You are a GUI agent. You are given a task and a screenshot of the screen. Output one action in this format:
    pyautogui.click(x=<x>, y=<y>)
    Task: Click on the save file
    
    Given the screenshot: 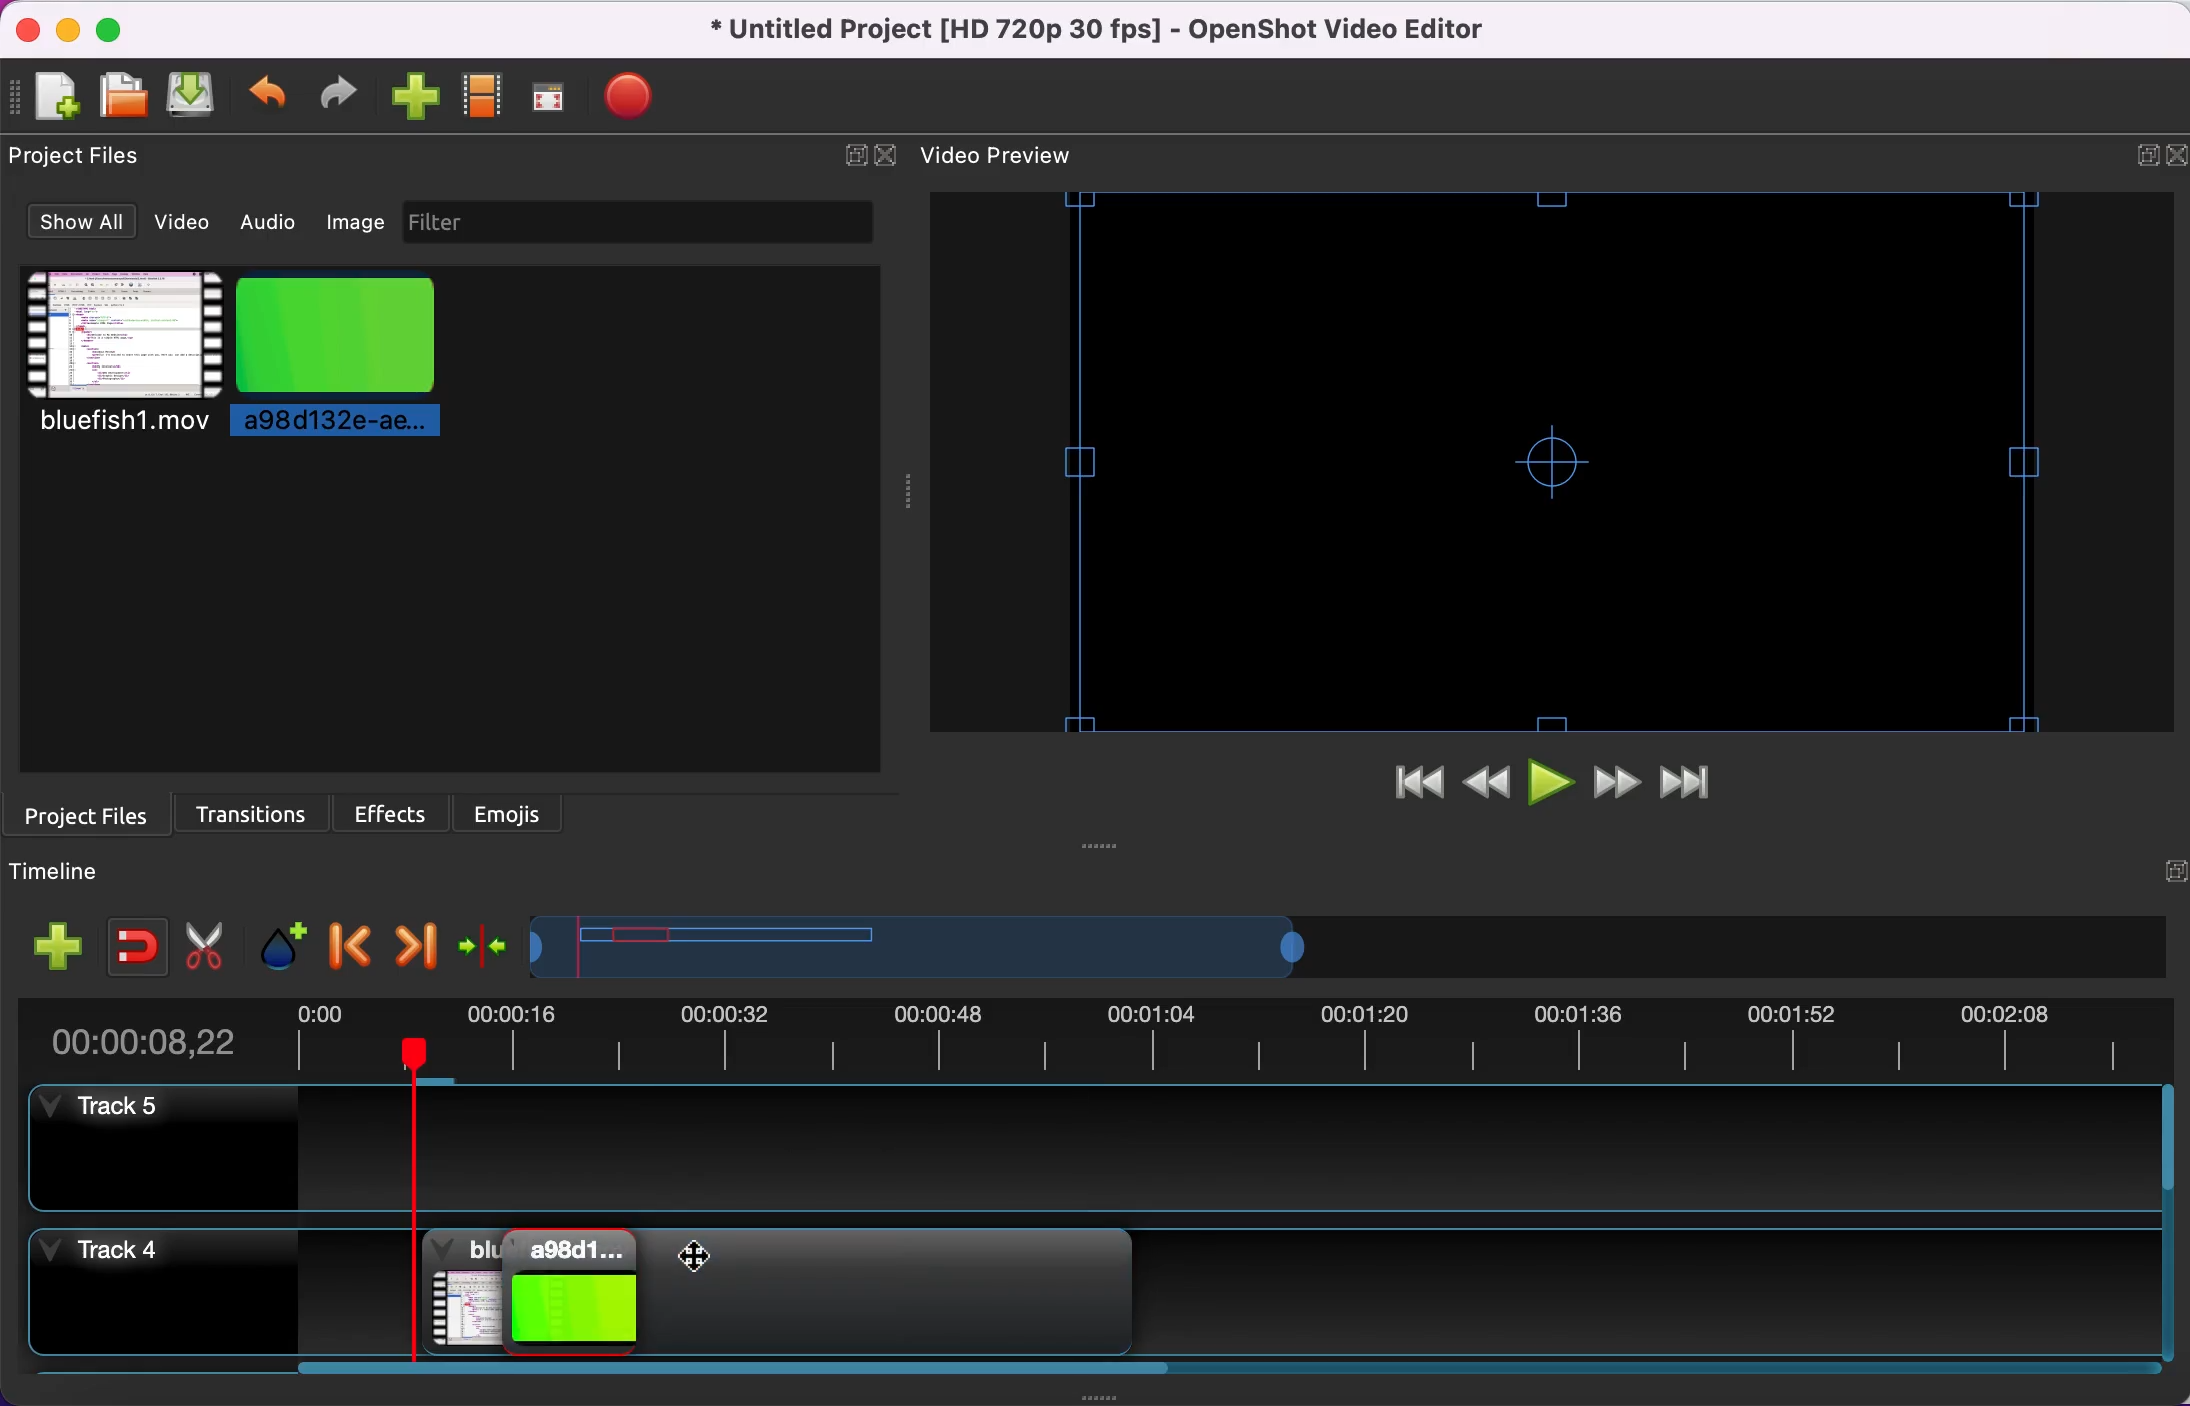 What is the action you would take?
    pyautogui.click(x=188, y=95)
    